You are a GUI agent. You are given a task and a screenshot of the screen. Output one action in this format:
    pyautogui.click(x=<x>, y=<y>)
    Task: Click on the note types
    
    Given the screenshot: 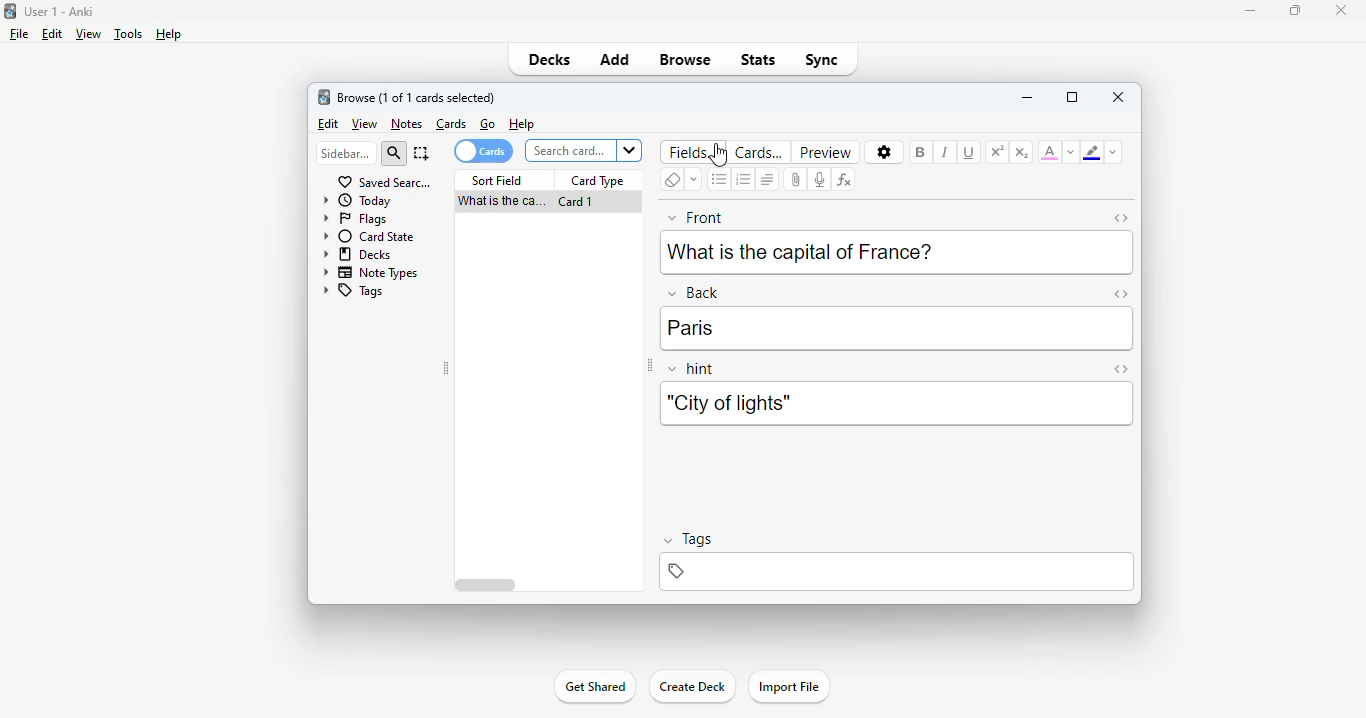 What is the action you would take?
    pyautogui.click(x=371, y=272)
    